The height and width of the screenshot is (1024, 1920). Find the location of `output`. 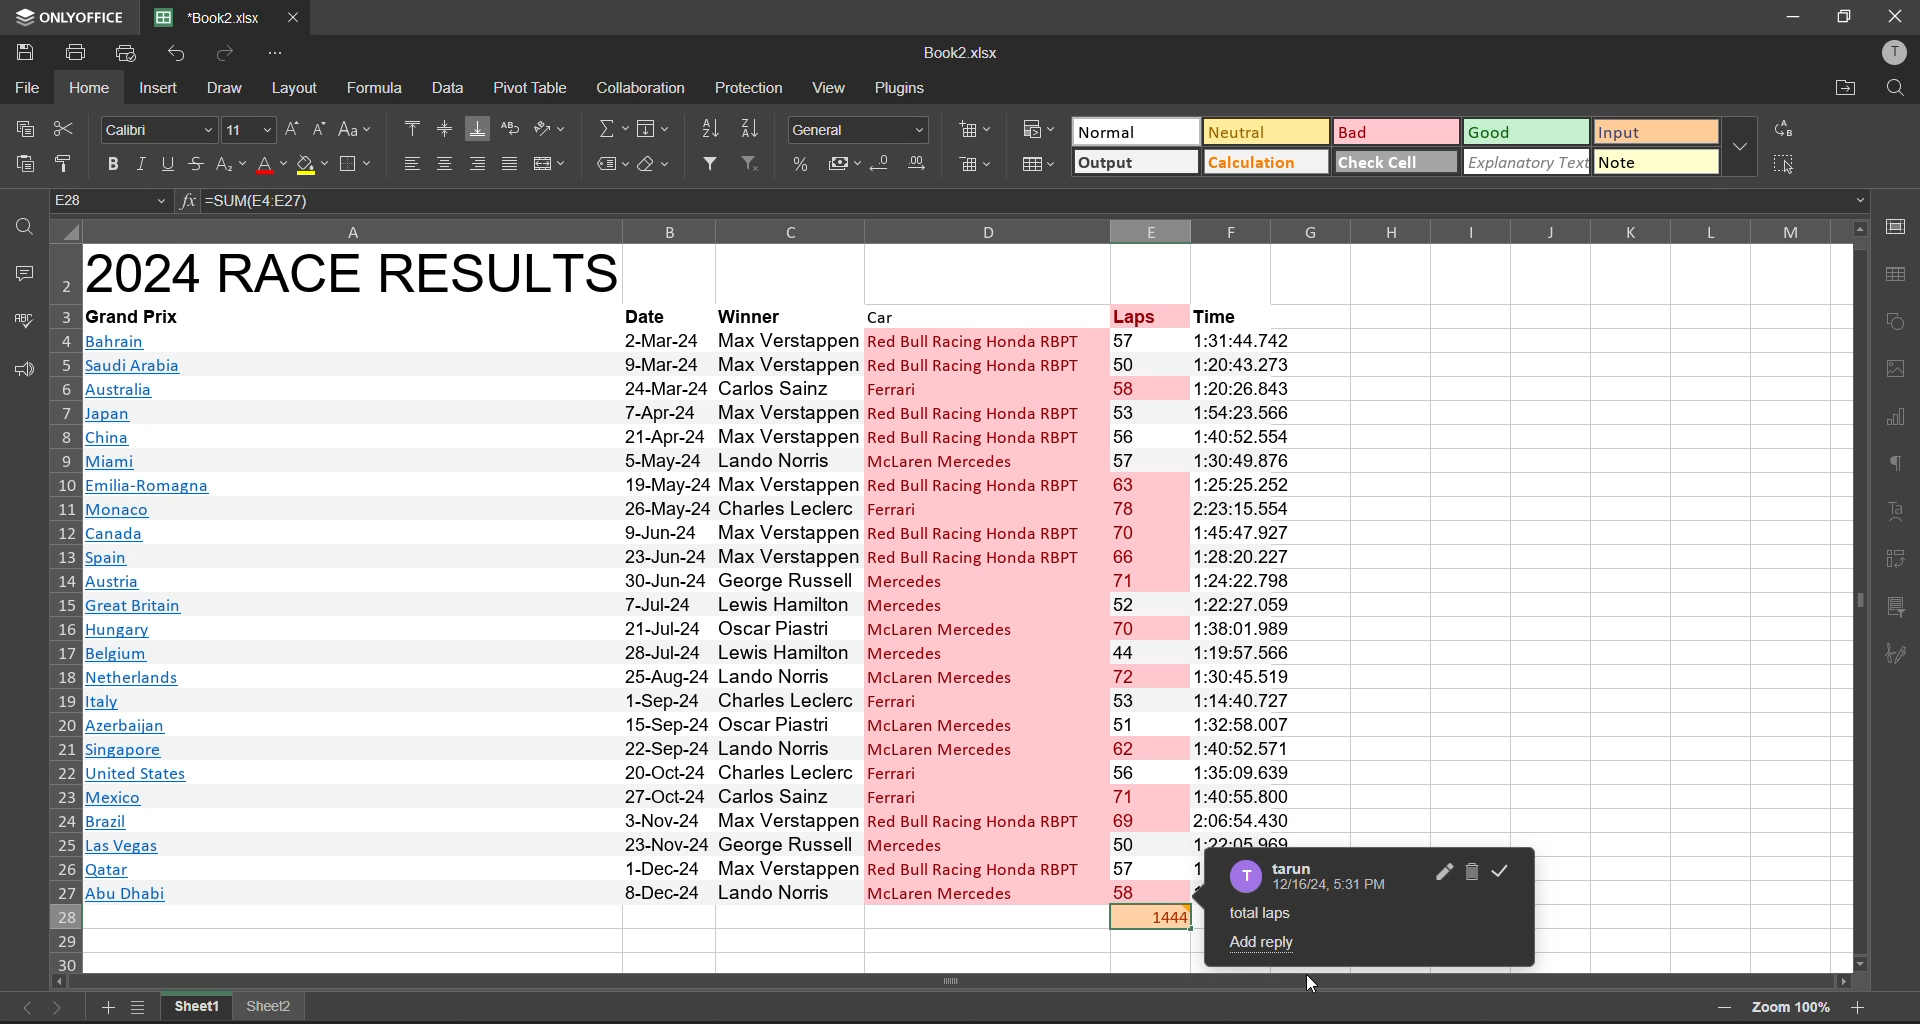

output is located at coordinates (1133, 164).